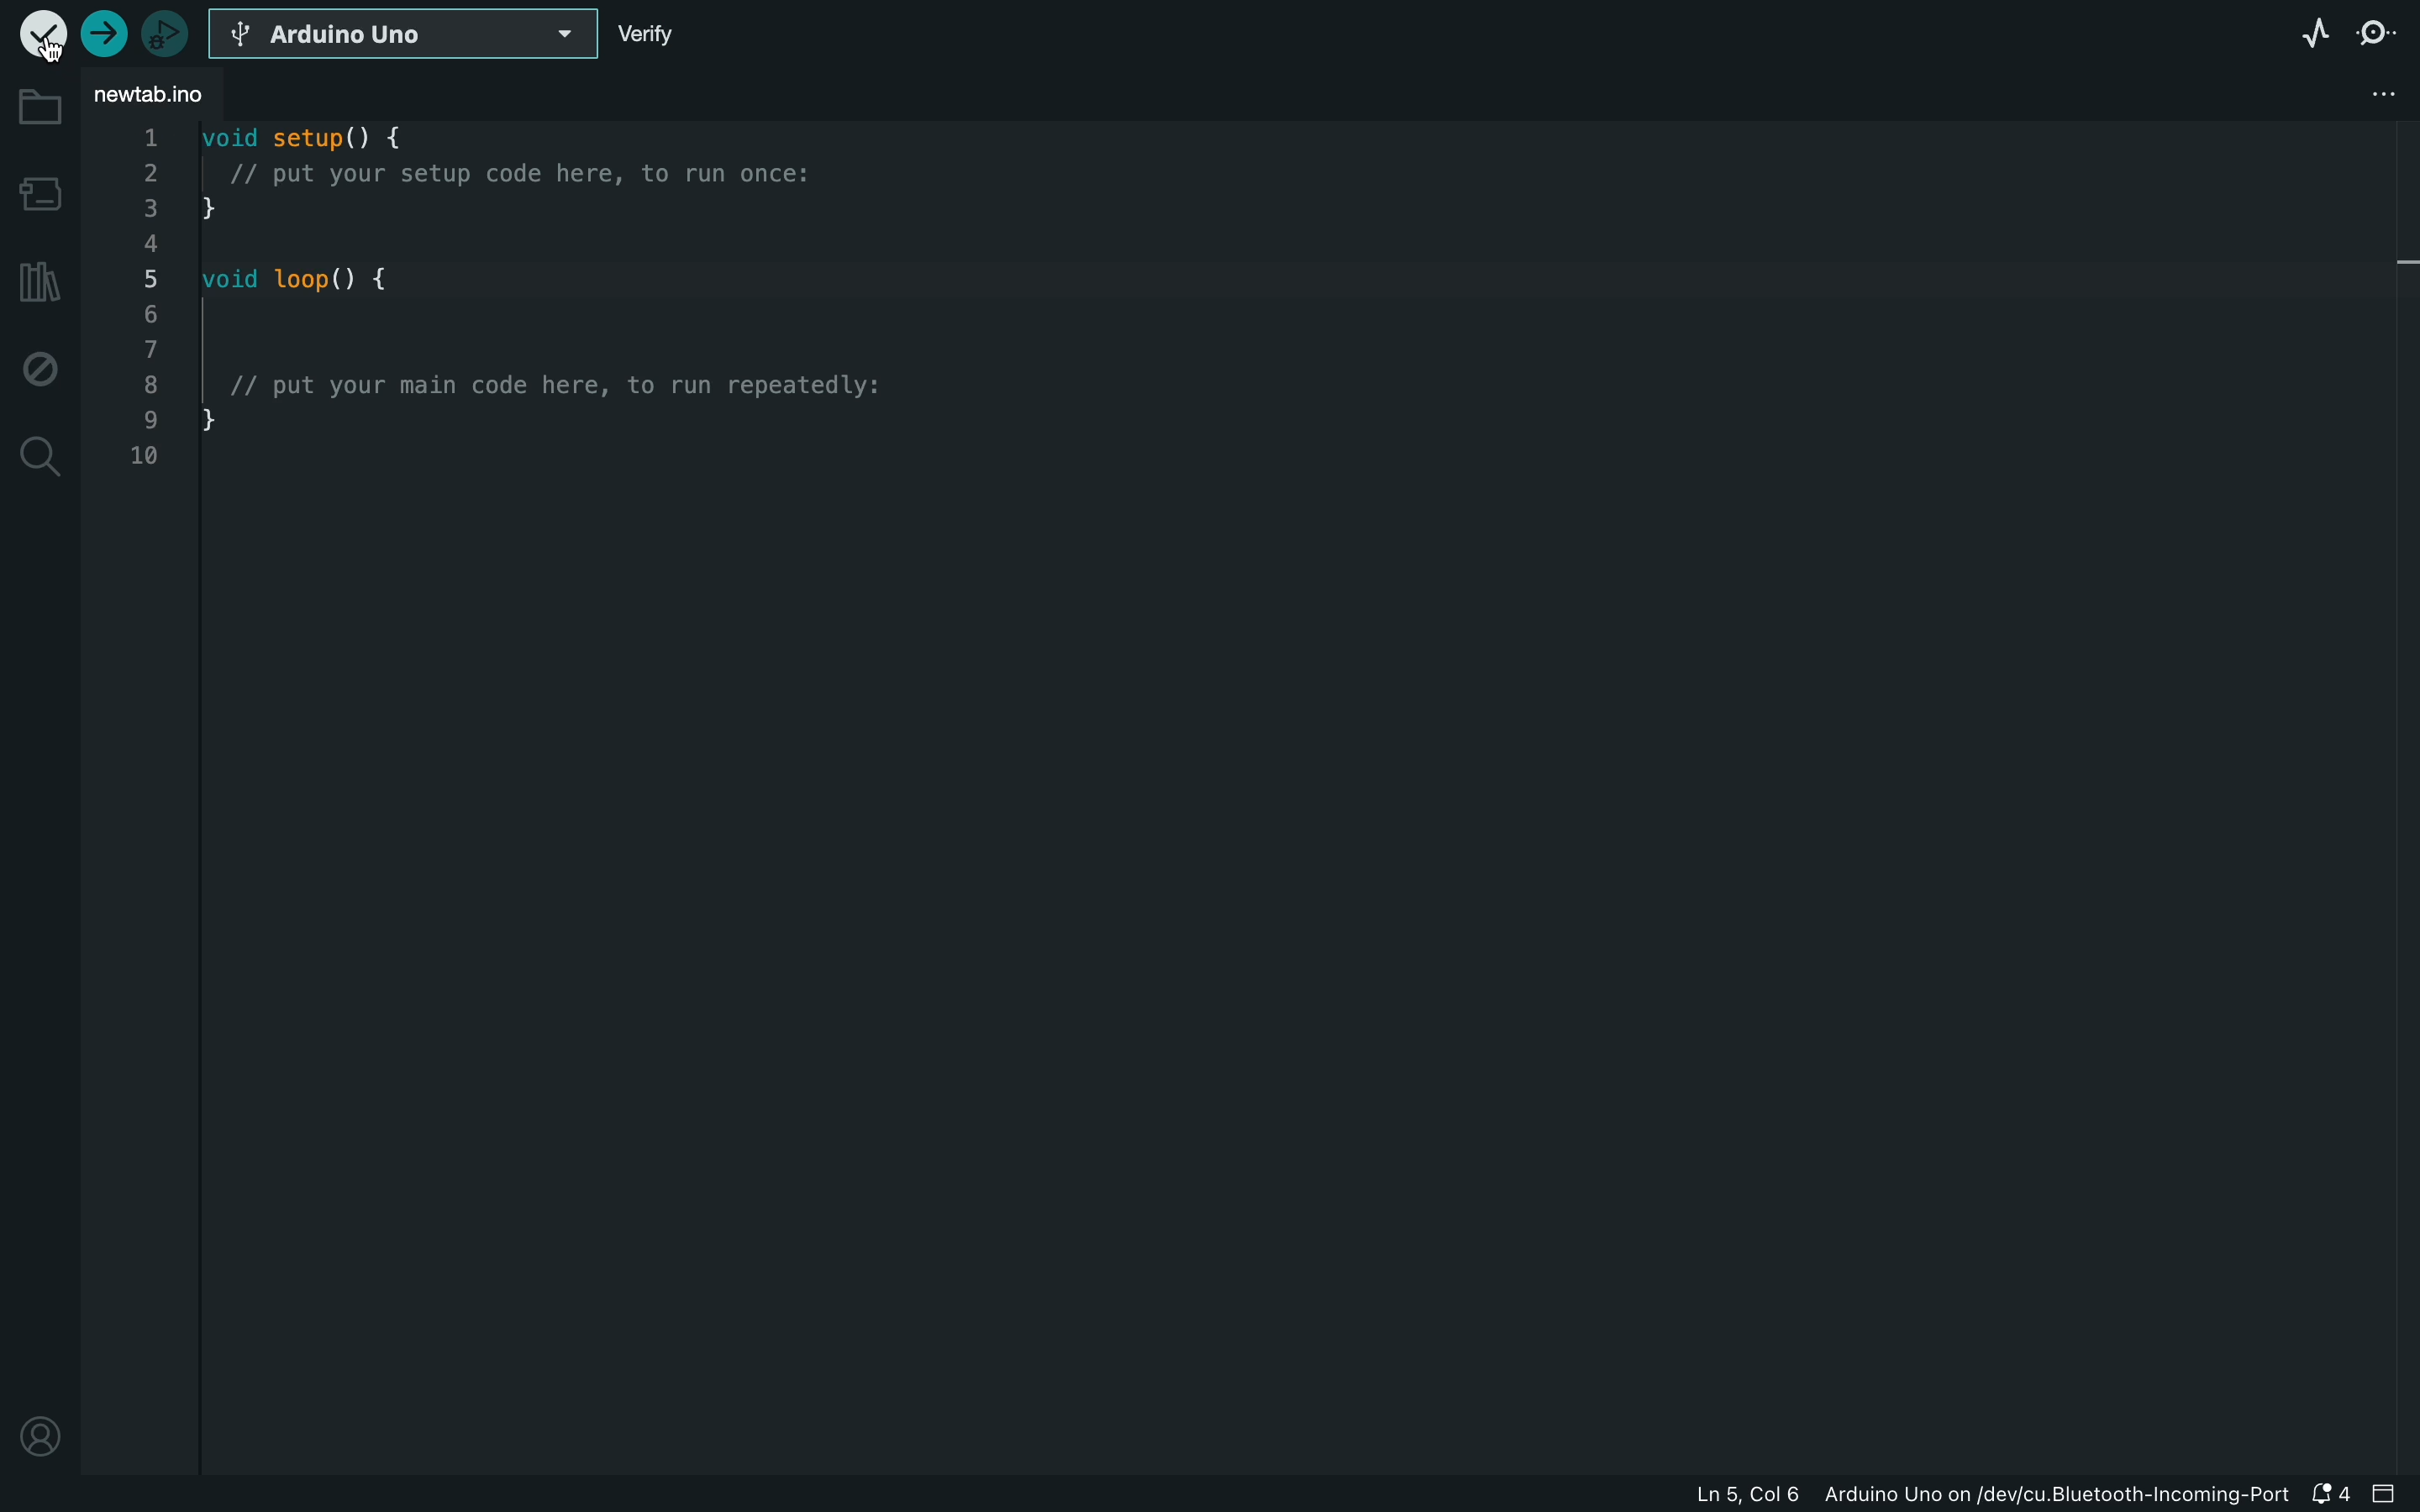 This screenshot has height=1512, width=2420. Describe the element at coordinates (684, 32) in the screenshot. I see `verify` at that location.